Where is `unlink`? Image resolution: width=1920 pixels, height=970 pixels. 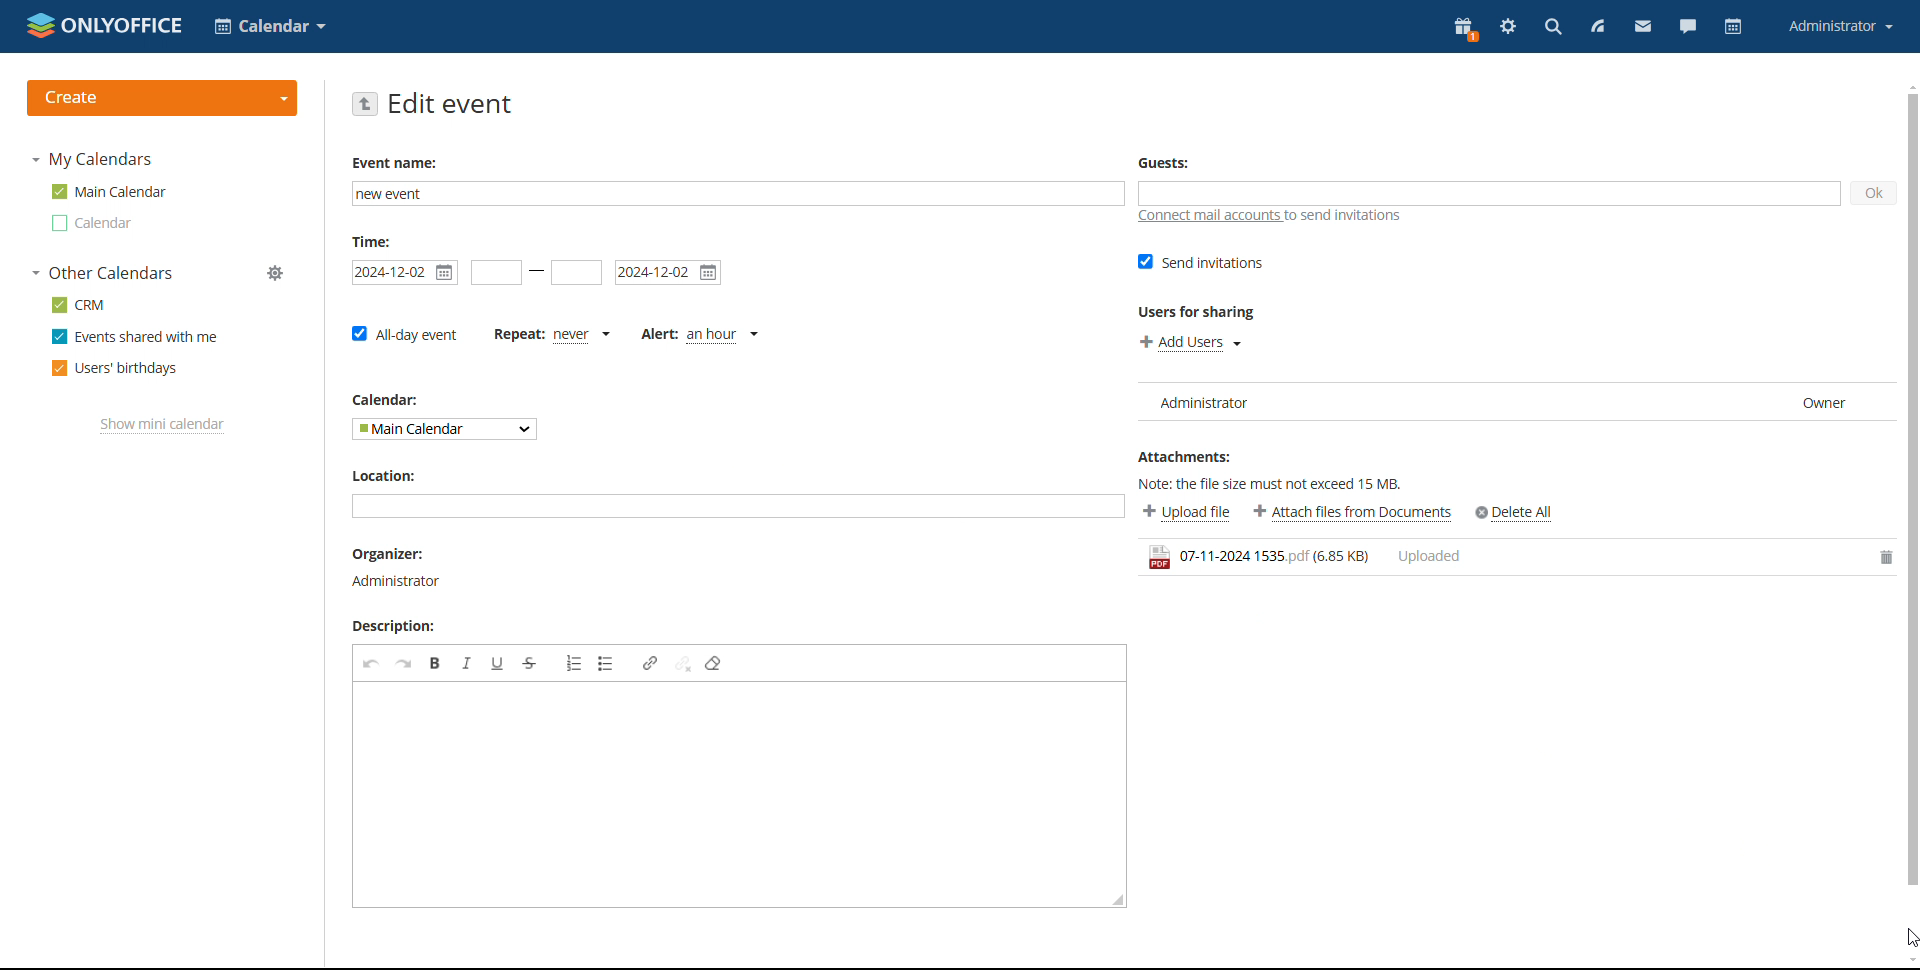
unlink is located at coordinates (683, 662).